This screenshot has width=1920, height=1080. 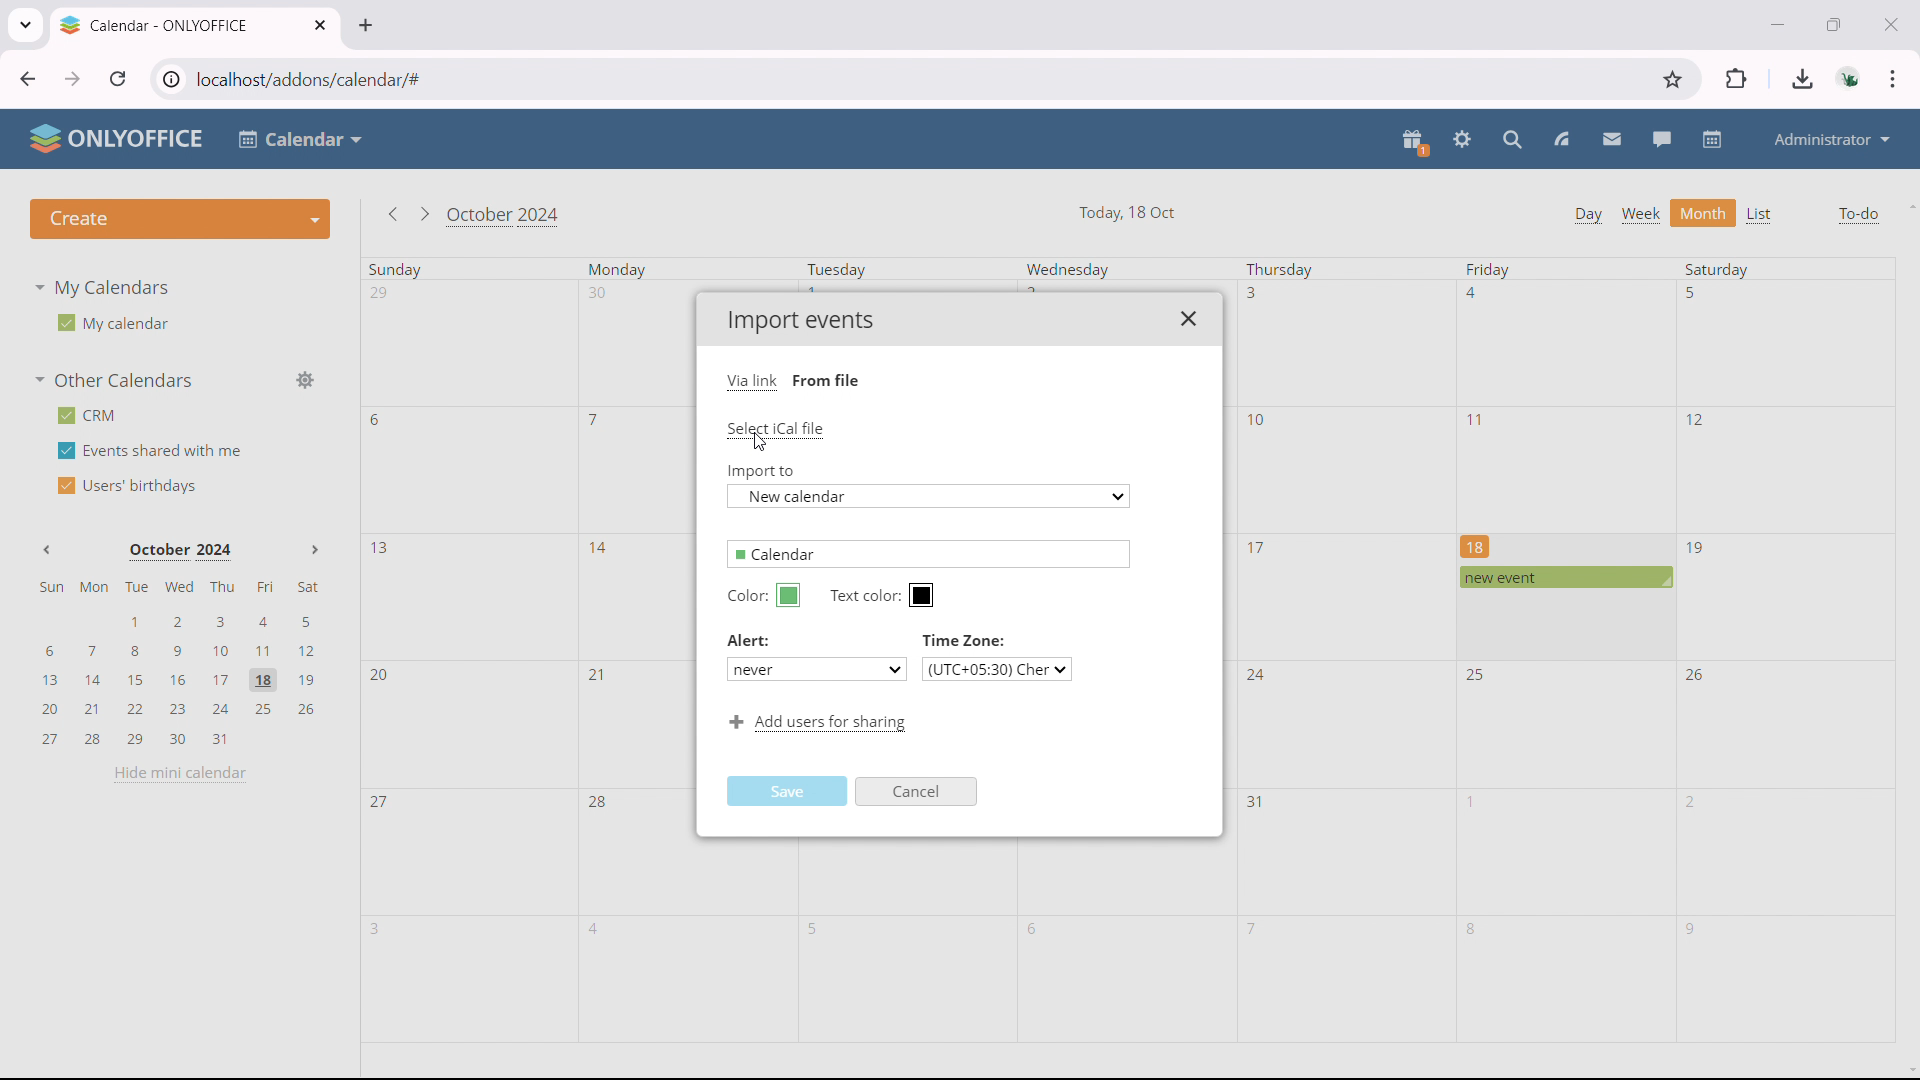 I want to click on users' birthdays, so click(x=129, y=486).